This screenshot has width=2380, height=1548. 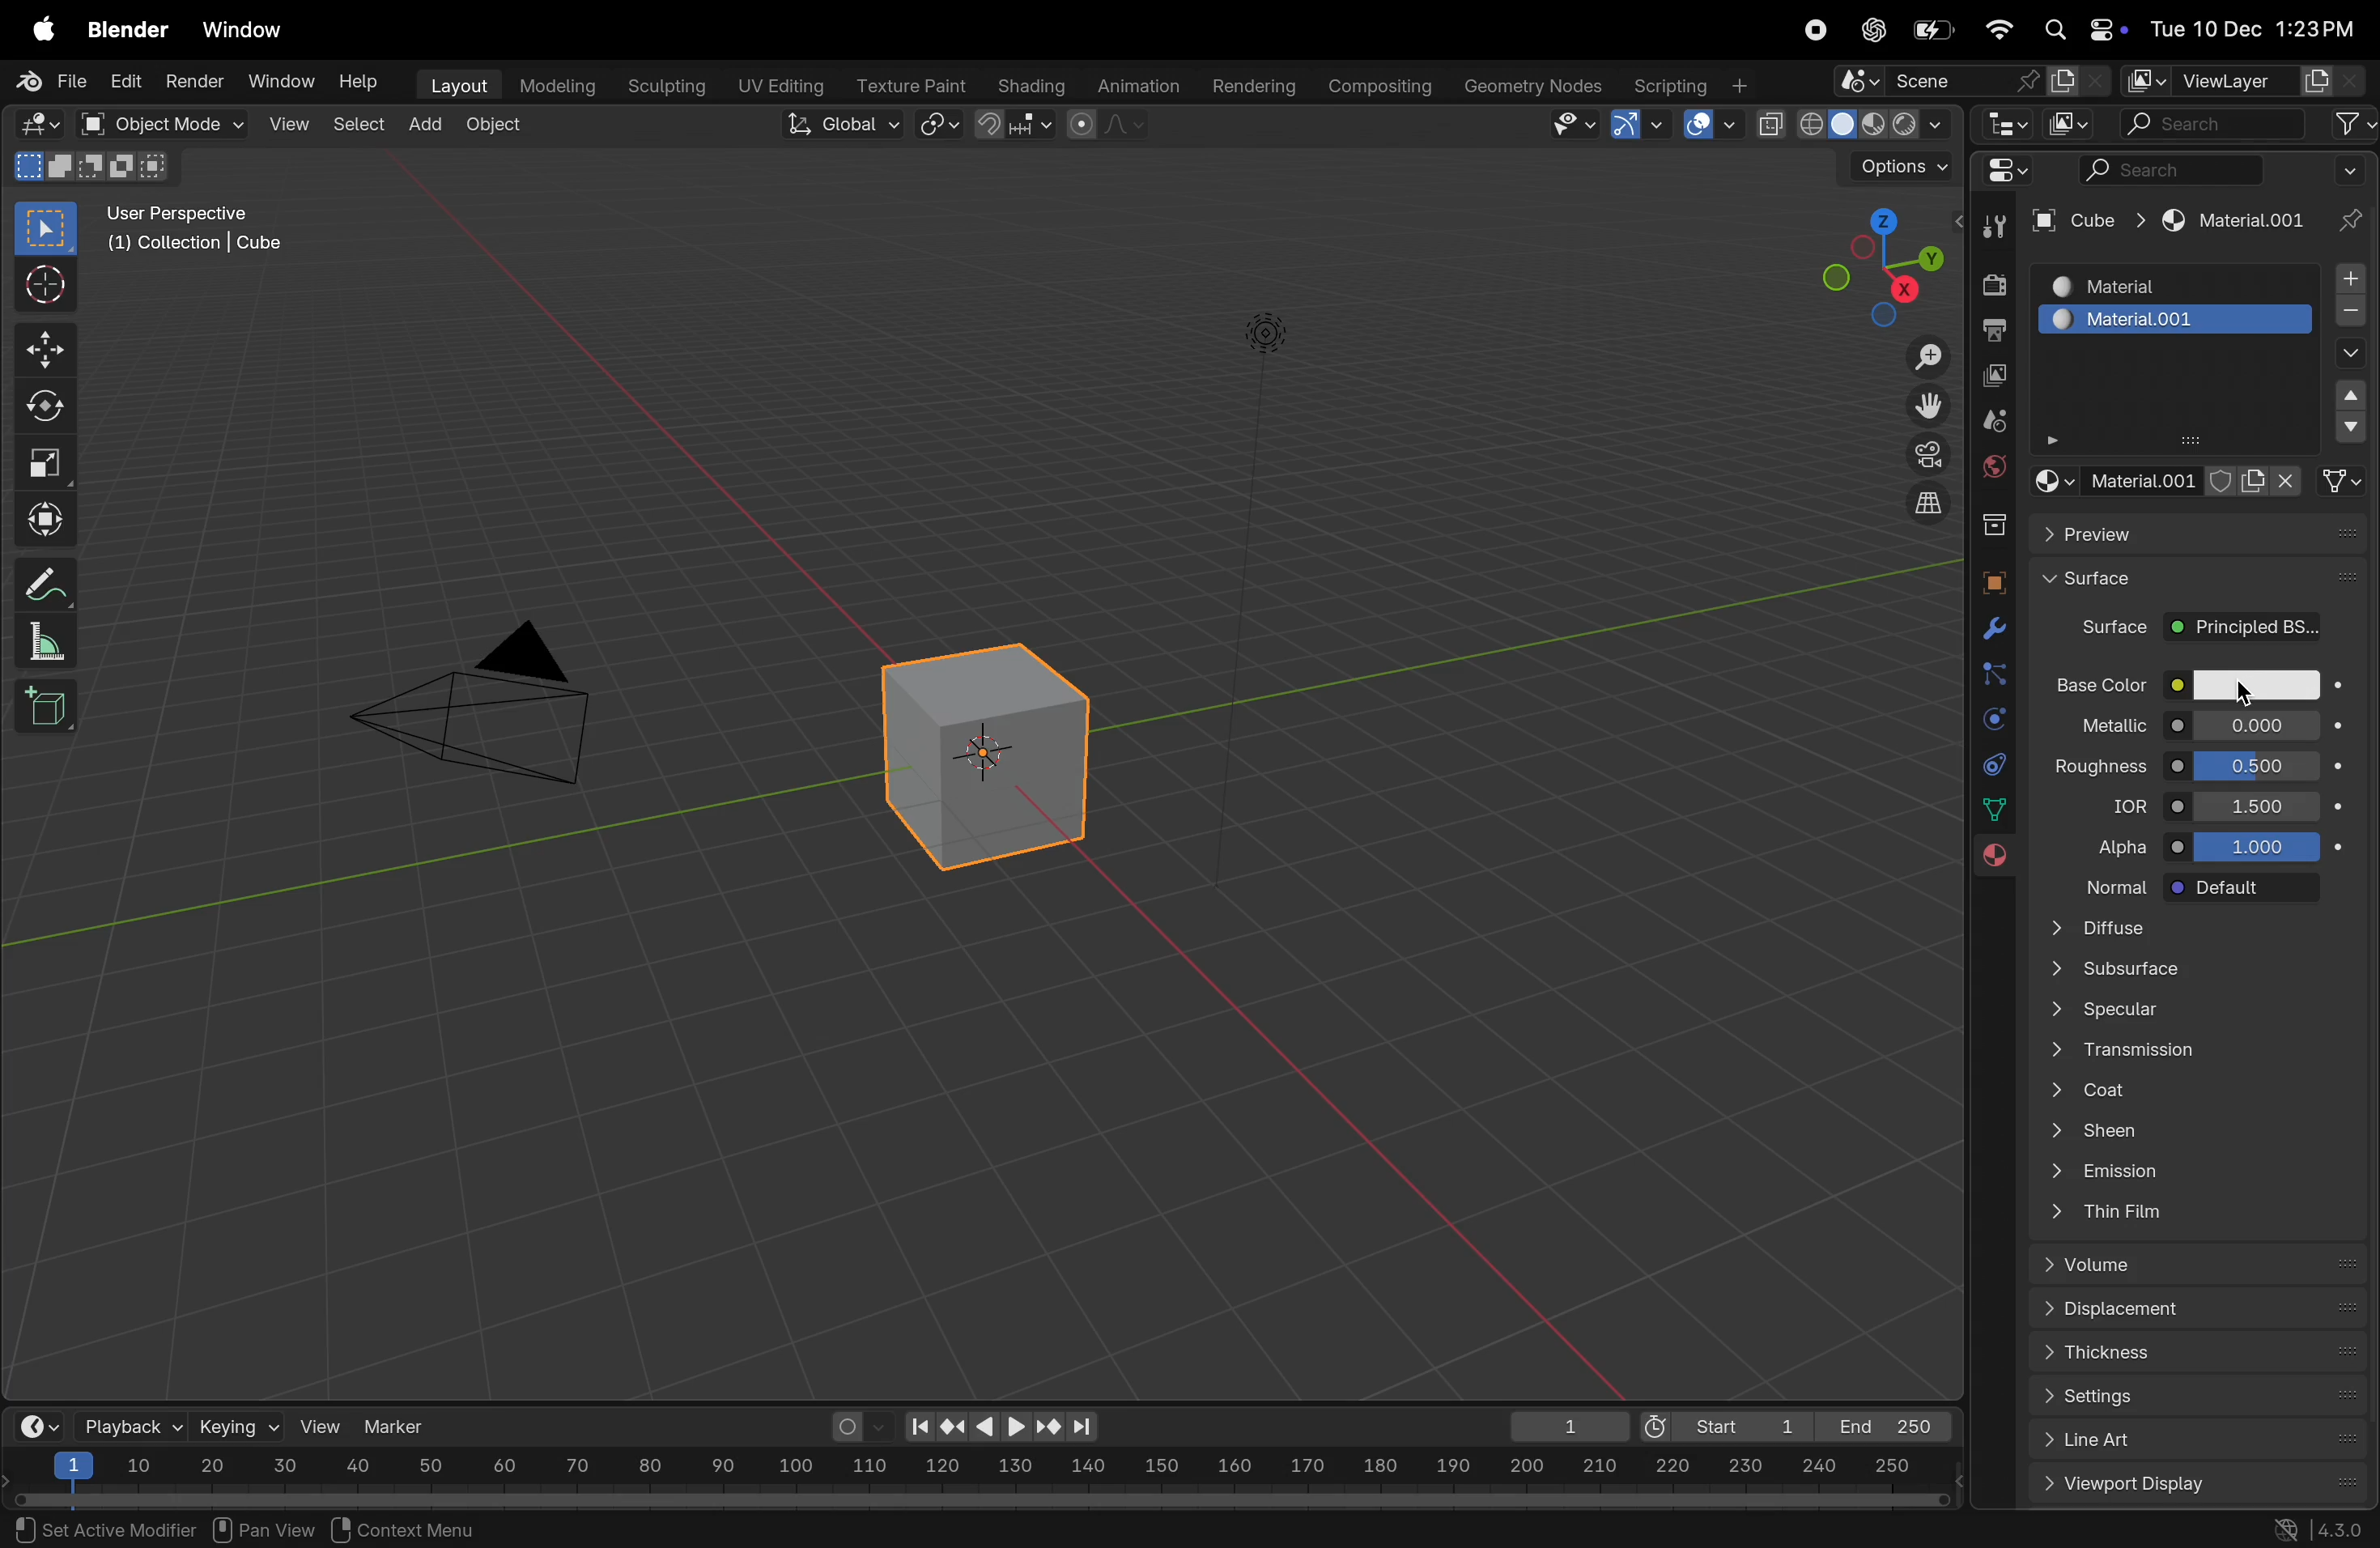 What do you see at coordinates (356, 123) in the screenshot?
I see `select` at bounding box center [356, 123].